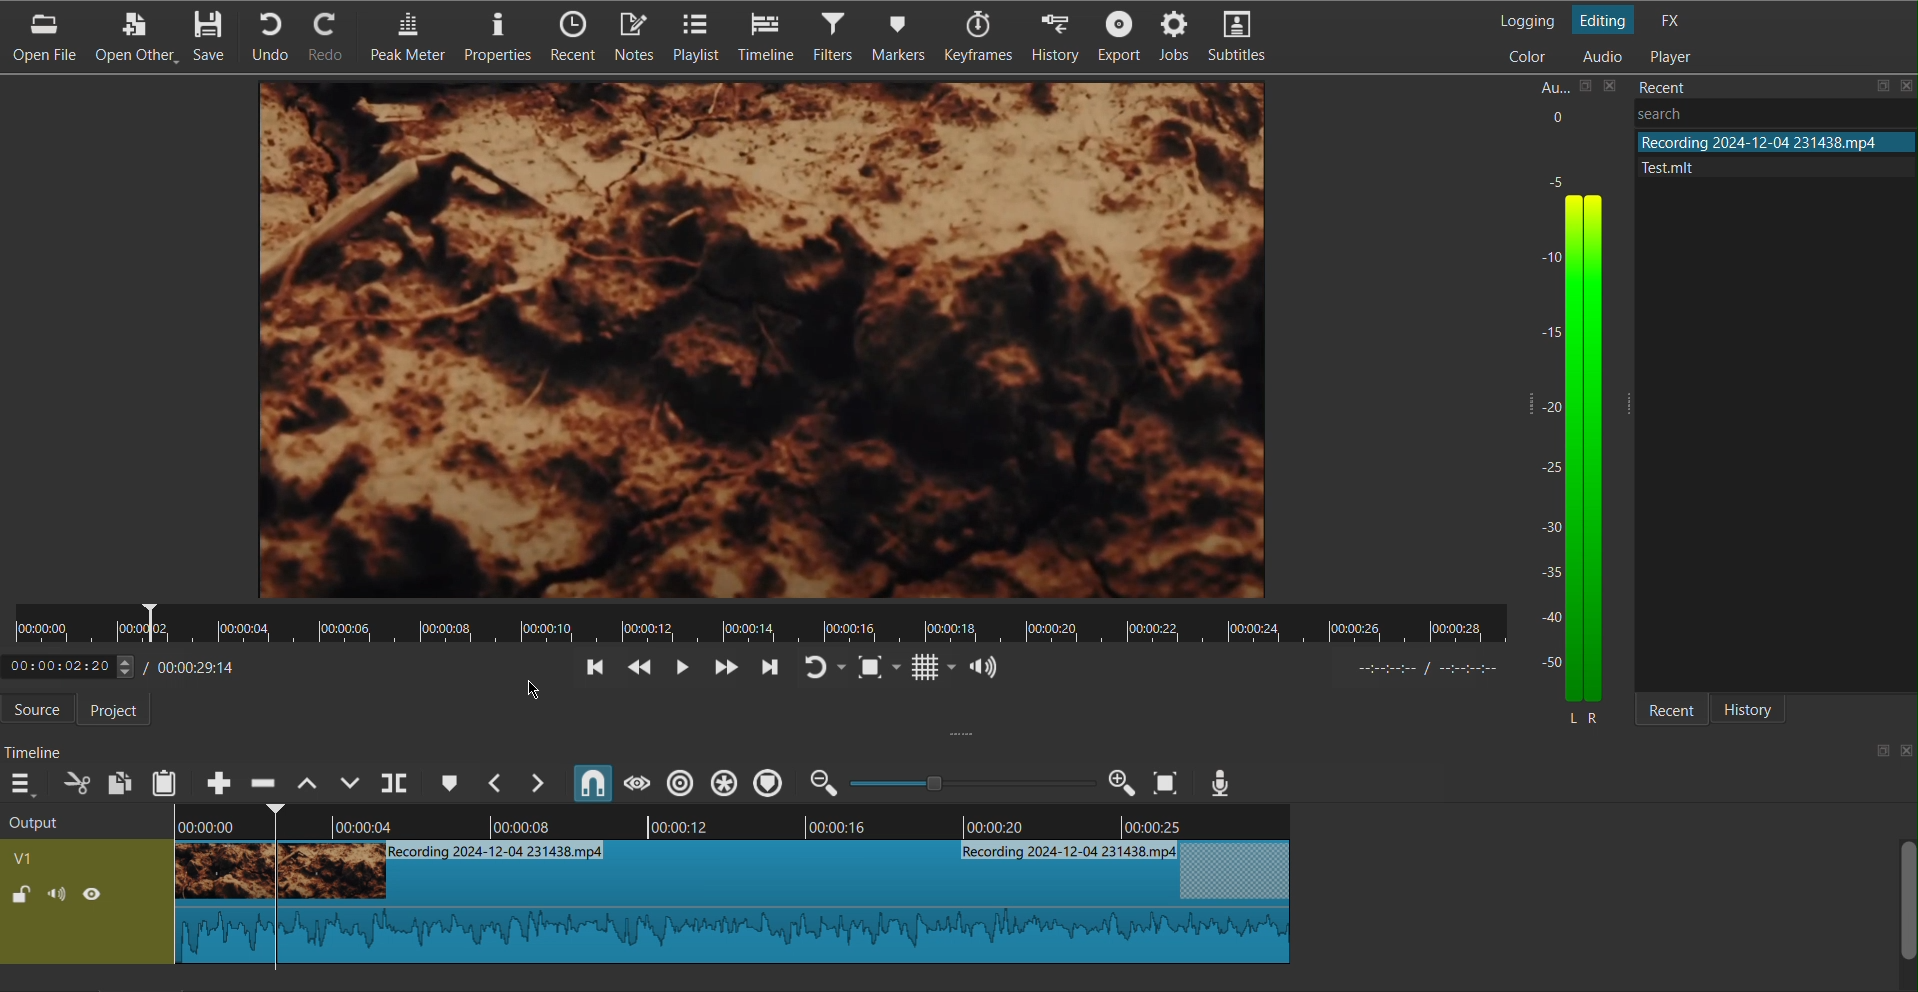  I want to click on Markers, so click(898, 39).